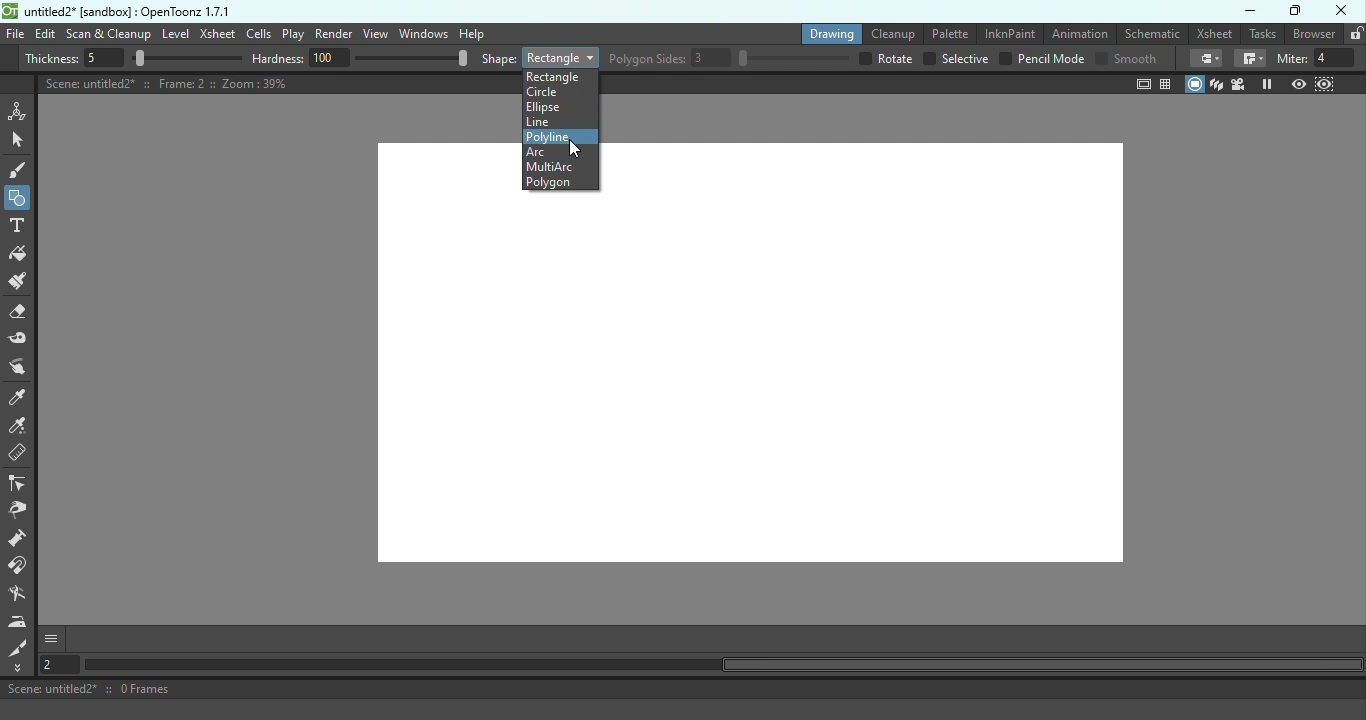 The height and width of the screenshot is (720, 1366). I want to click on Scan & Cleanup, so click(108, 34).